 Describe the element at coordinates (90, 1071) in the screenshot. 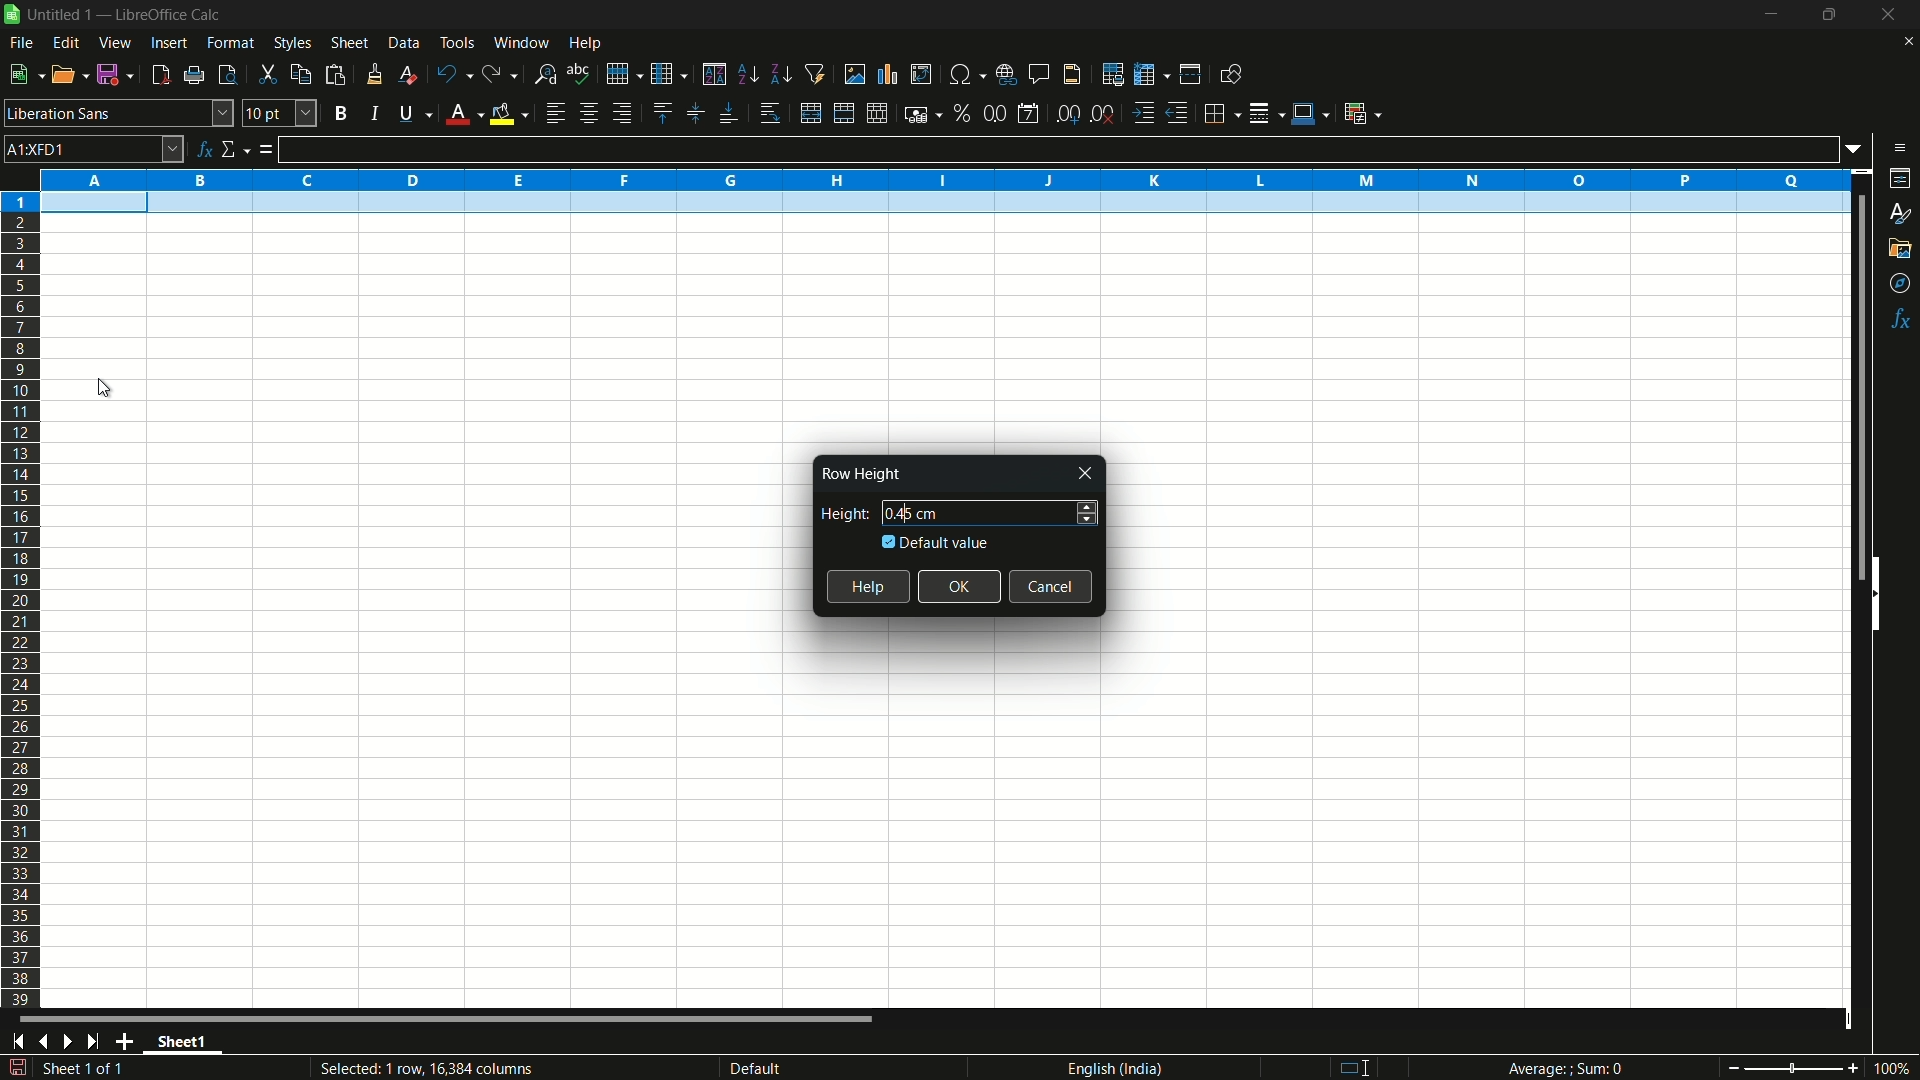

I see `sheet 1 of 1` at that location.